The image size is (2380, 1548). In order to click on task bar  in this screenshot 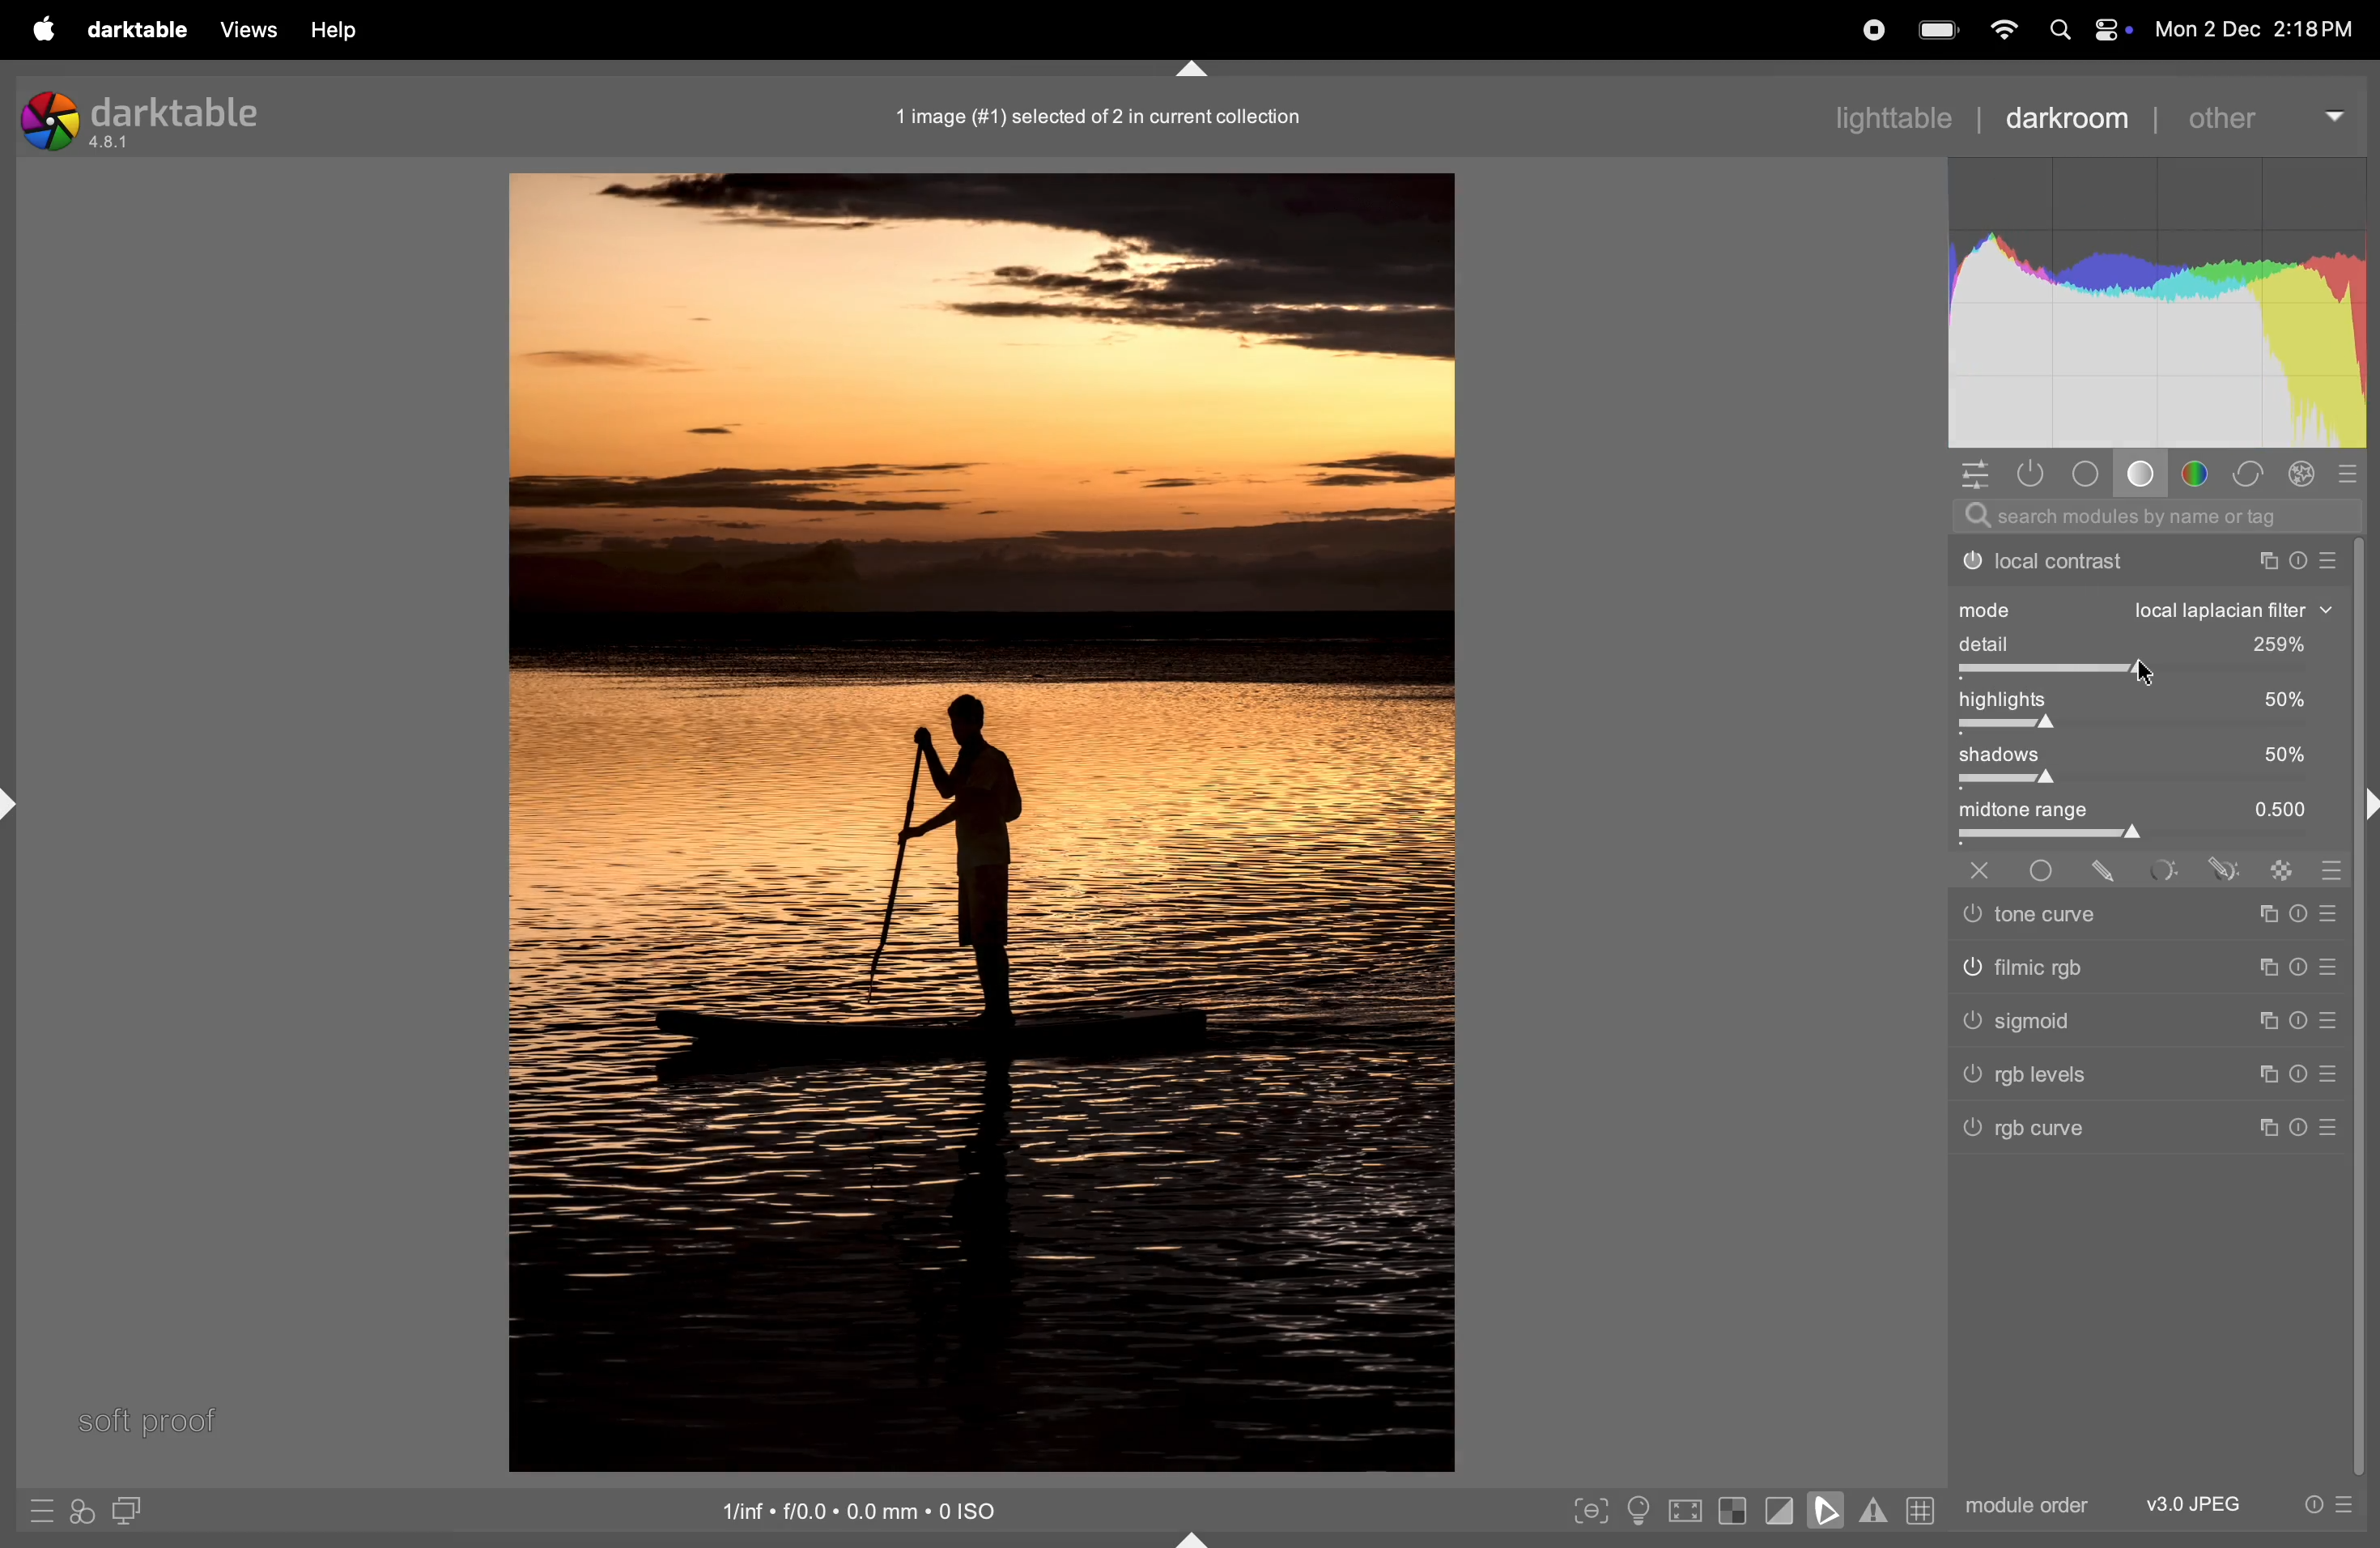, I will do `click(2365, 1010)`.